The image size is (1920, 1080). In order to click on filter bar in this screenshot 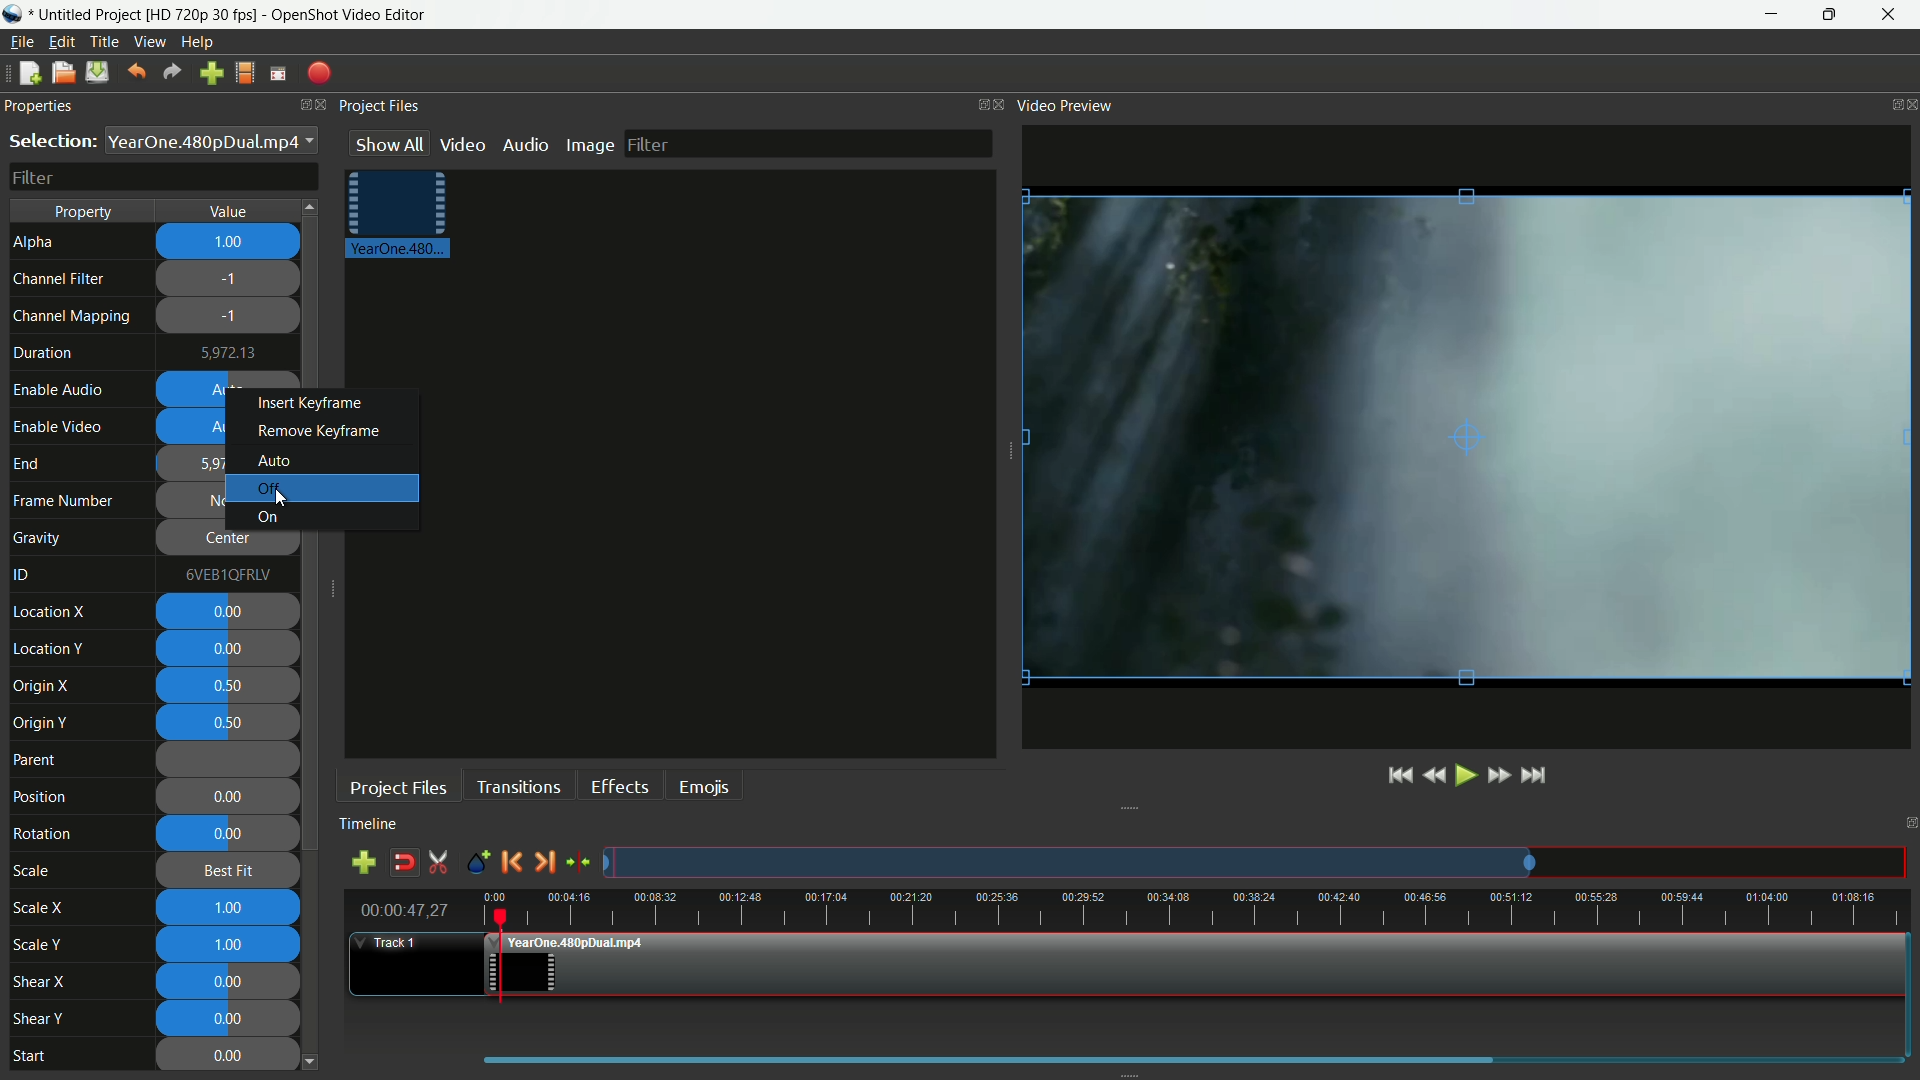, I will do `click(164, 177)`.